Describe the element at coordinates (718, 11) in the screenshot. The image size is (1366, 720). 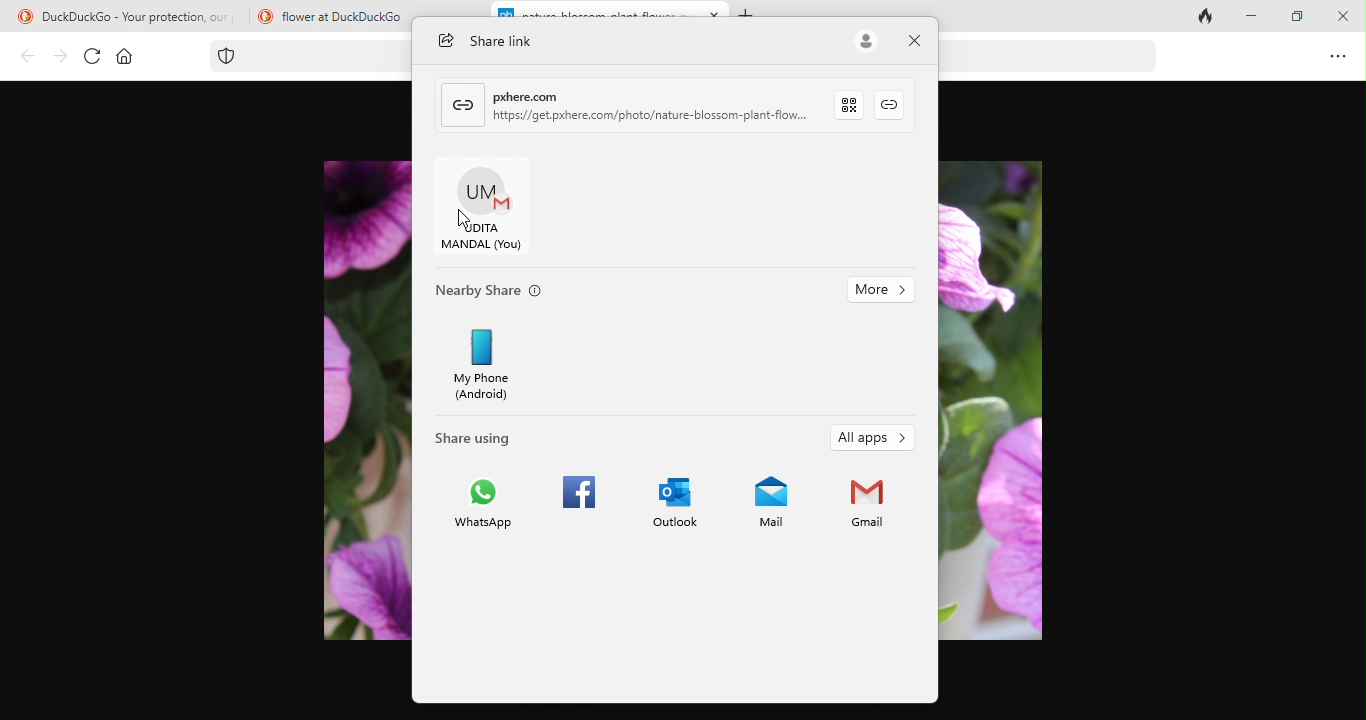
I see `close` at that location.